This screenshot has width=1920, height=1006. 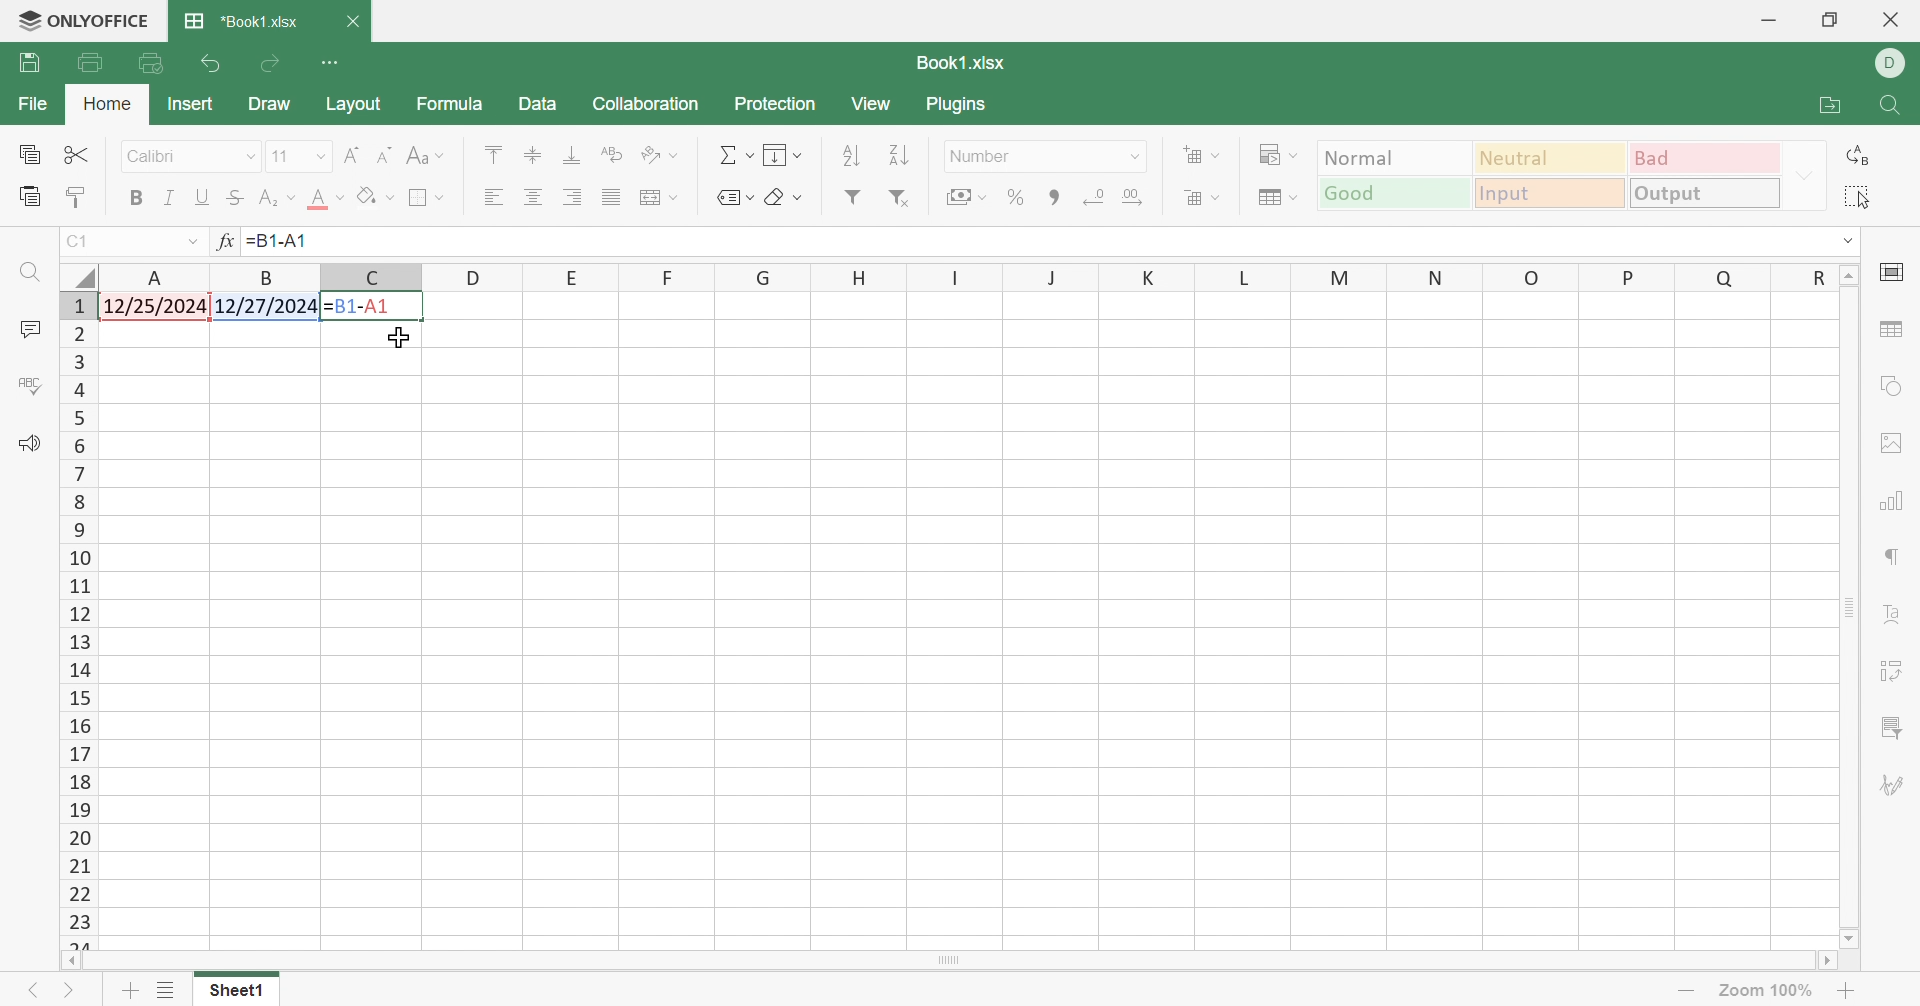 I want to click on Zoom In, so click(x=1849, y=989).